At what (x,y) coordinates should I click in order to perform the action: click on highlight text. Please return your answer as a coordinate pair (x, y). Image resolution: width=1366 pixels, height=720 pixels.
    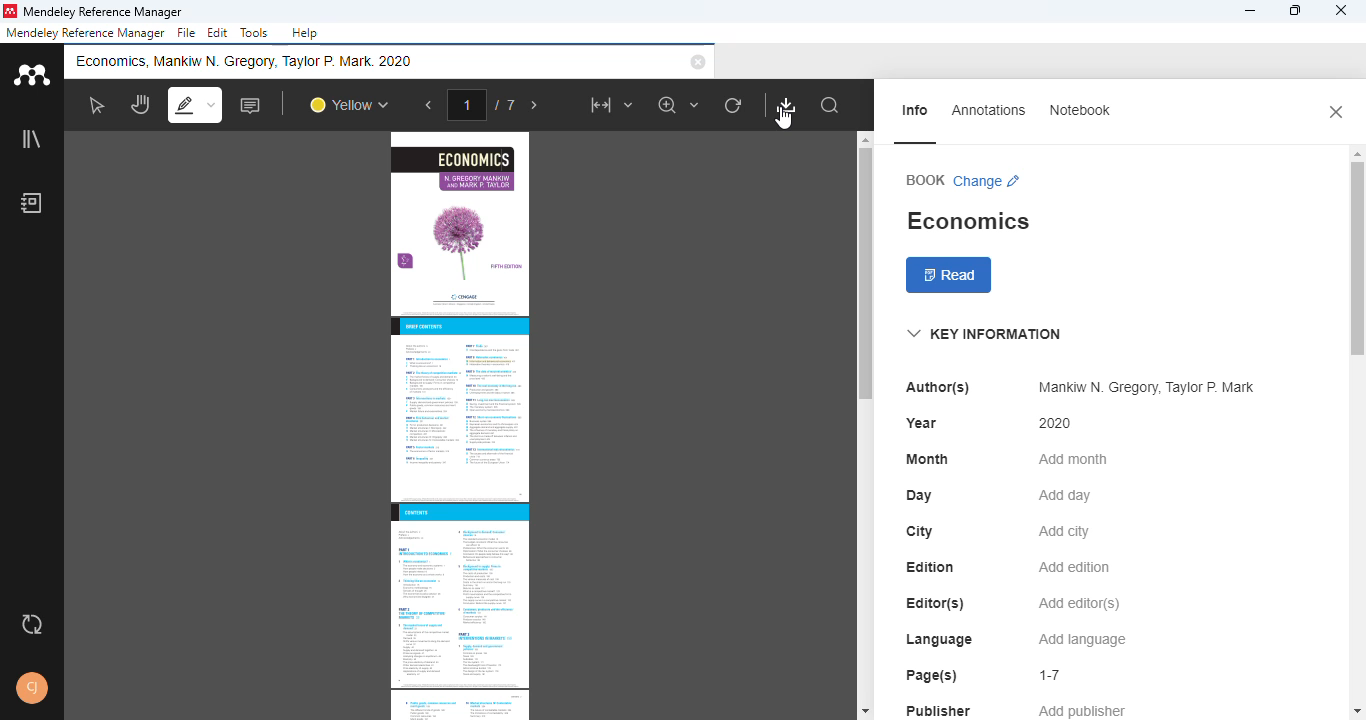
    Looking at the image, I should click on (194, 104).